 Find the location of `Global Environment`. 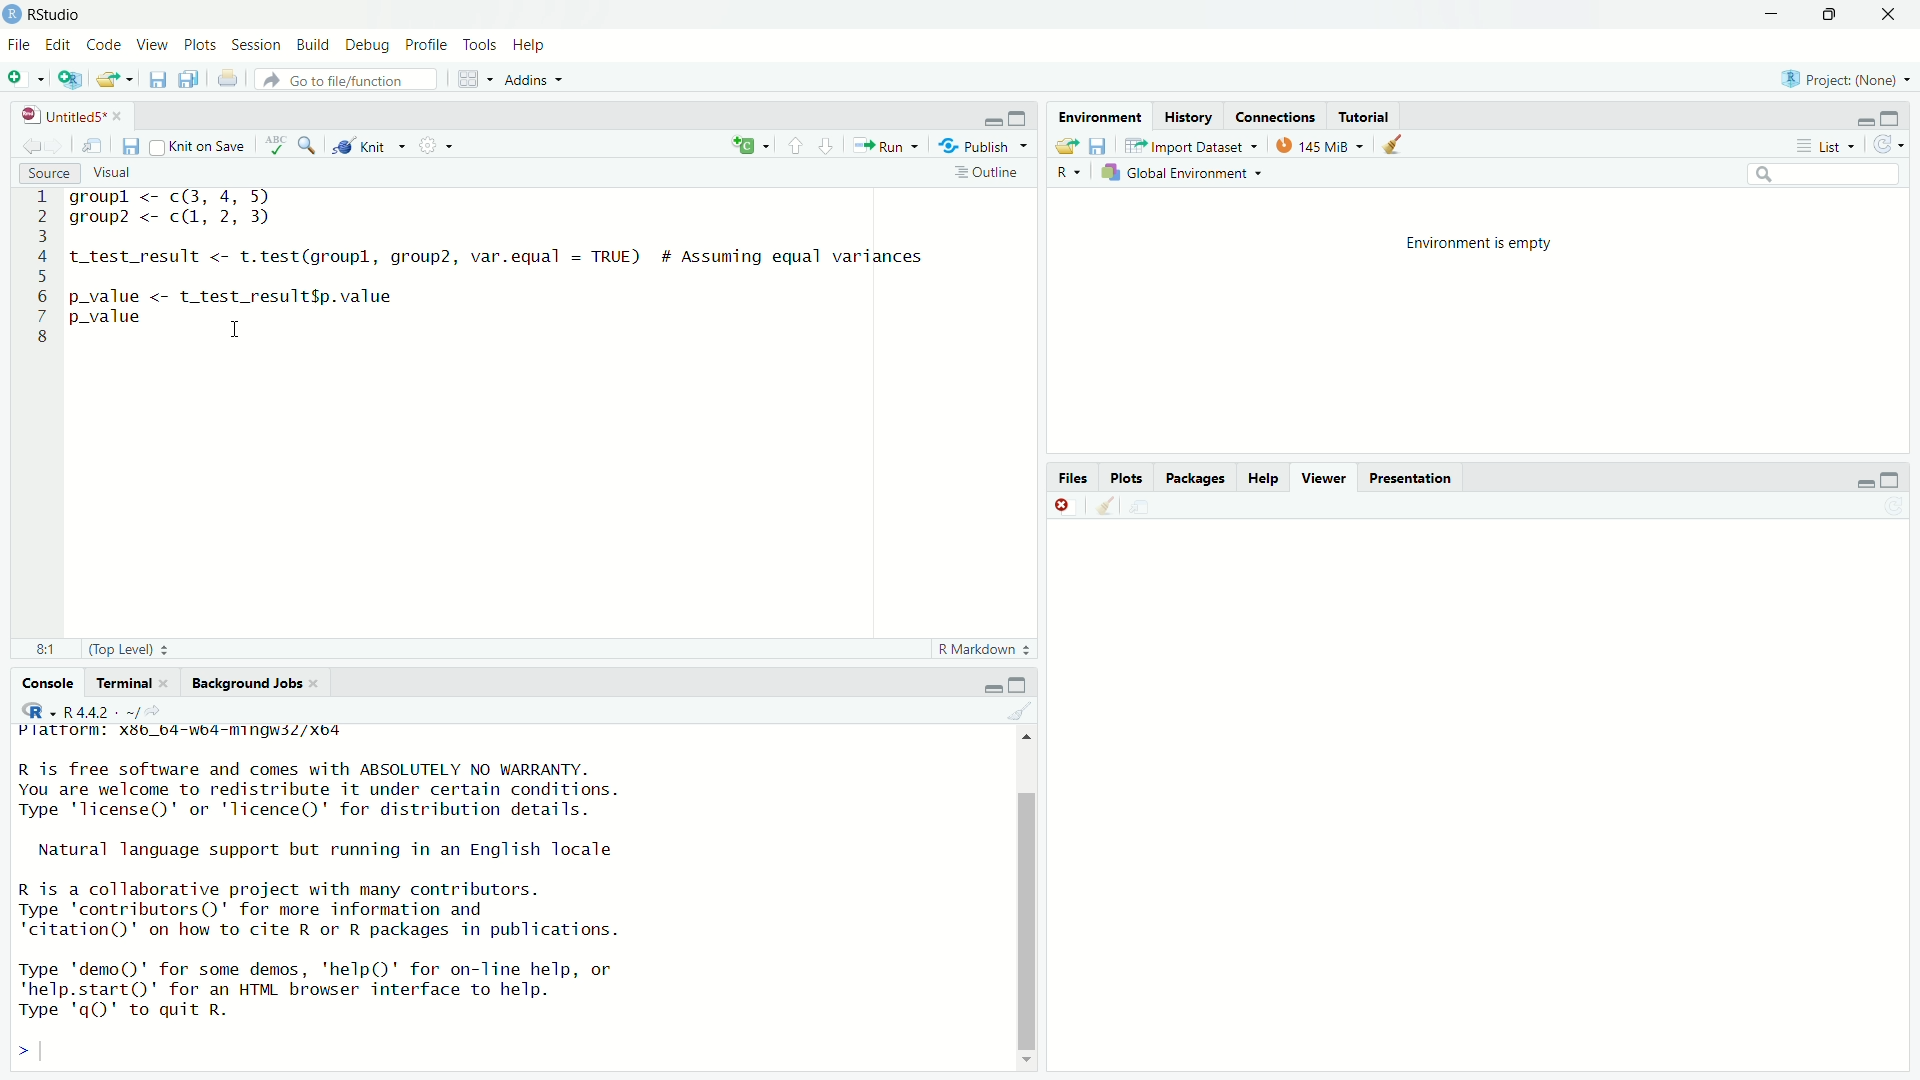

Global Environment is located at coordinates (1184, 173).